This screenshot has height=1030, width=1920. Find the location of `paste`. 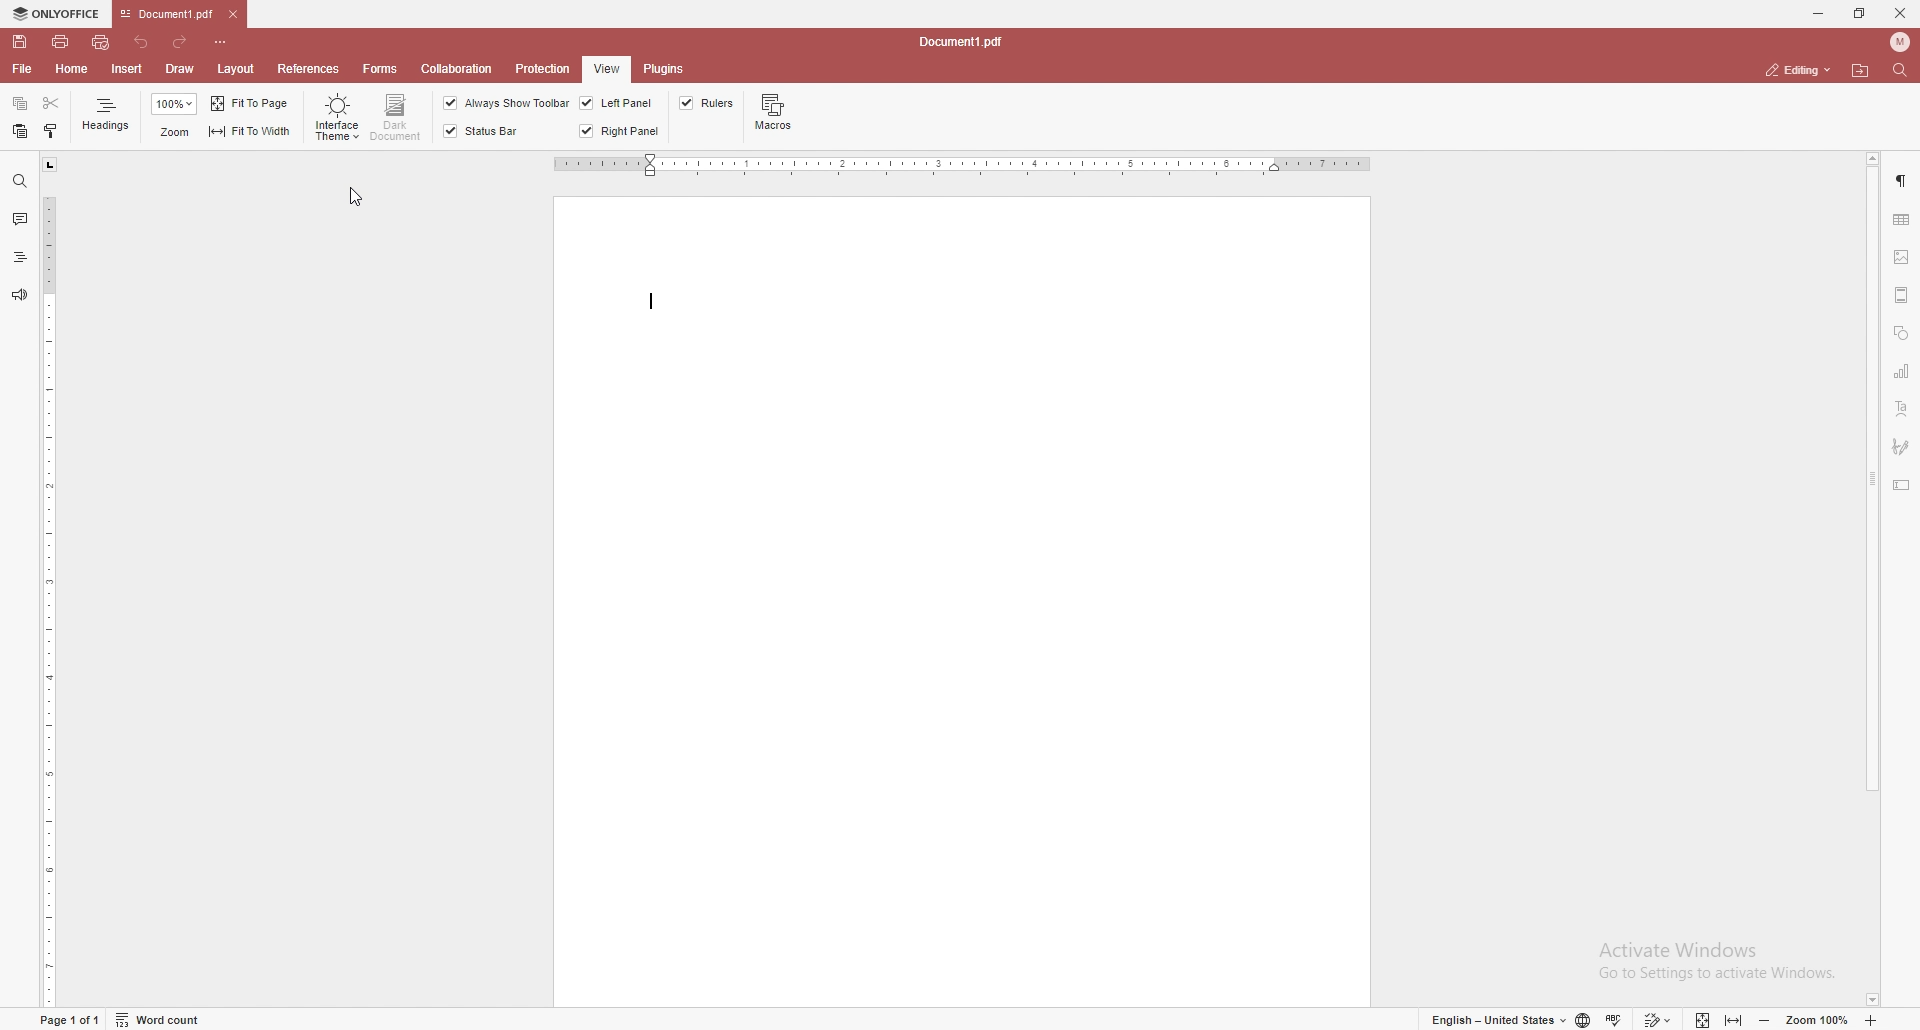

paste is located at coordinates (20, 131).